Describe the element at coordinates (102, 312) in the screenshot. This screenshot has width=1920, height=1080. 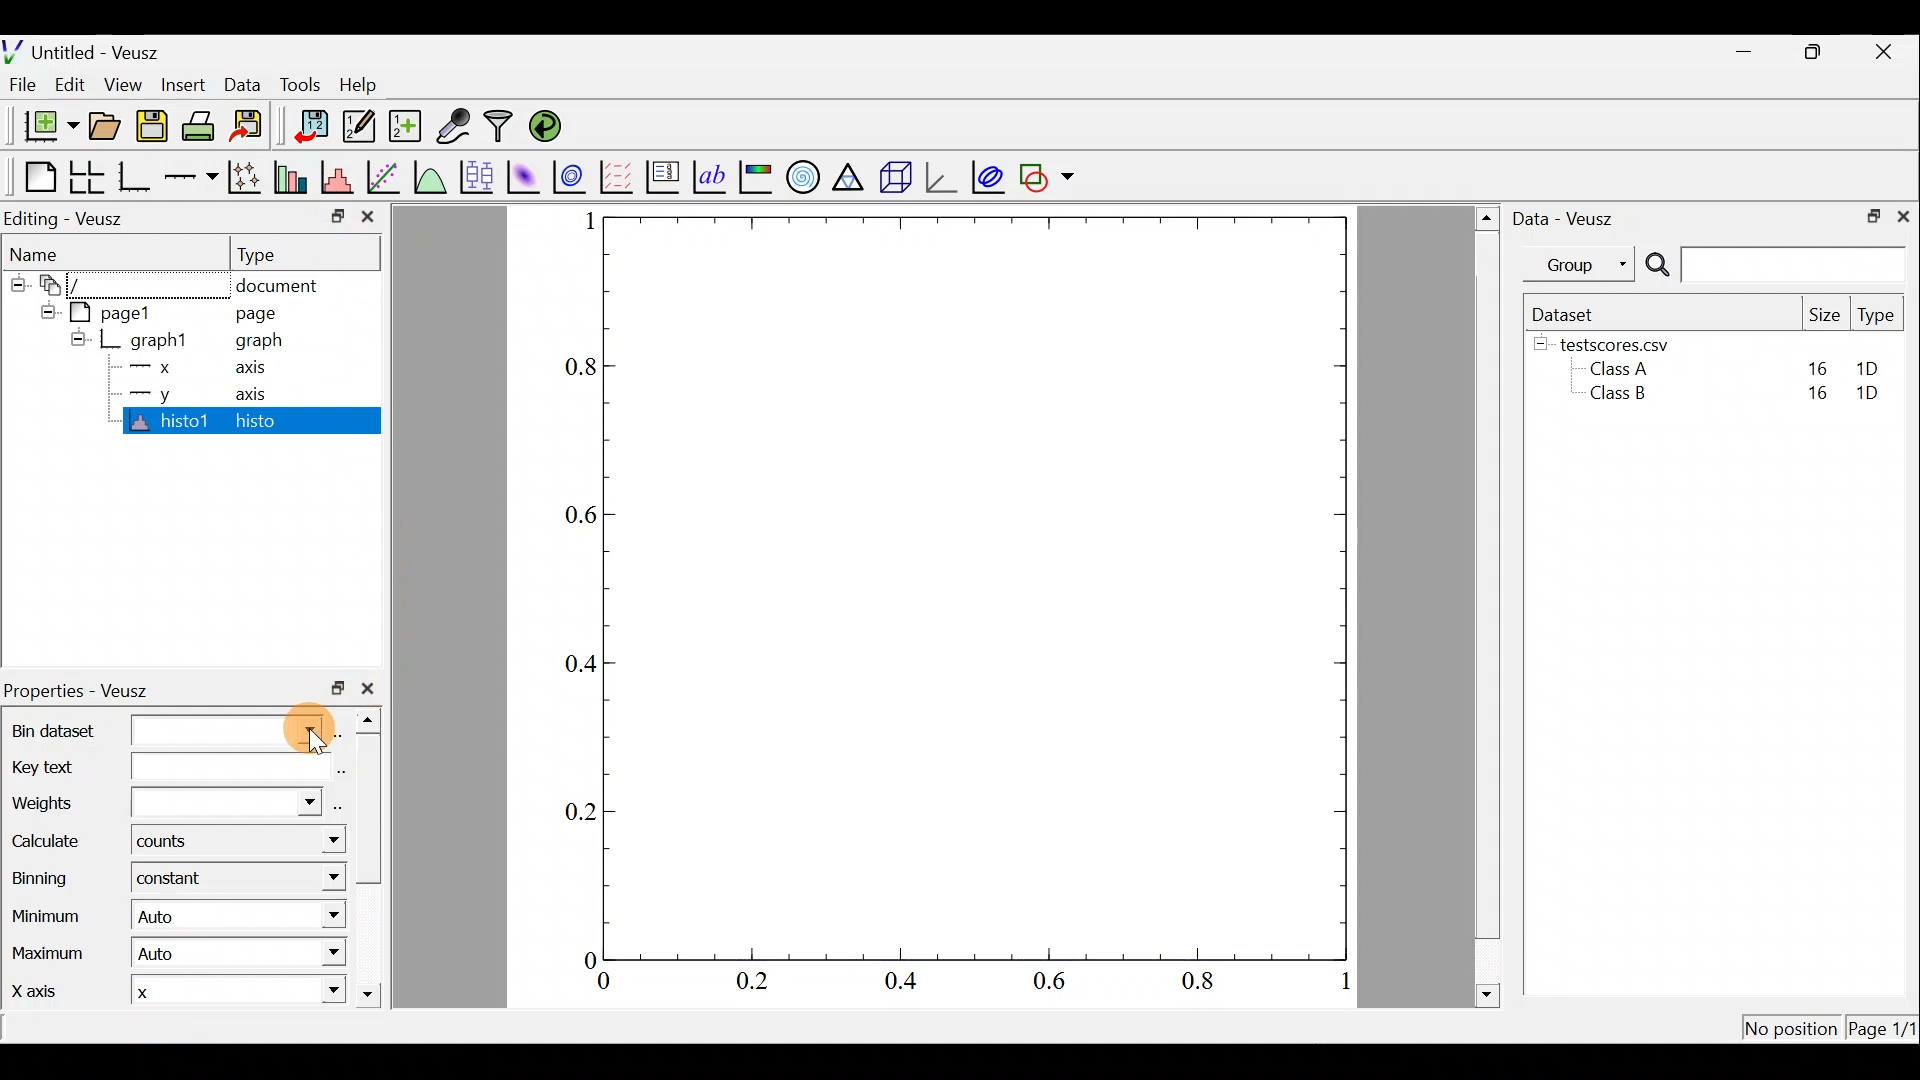
I see `page1` at that location.